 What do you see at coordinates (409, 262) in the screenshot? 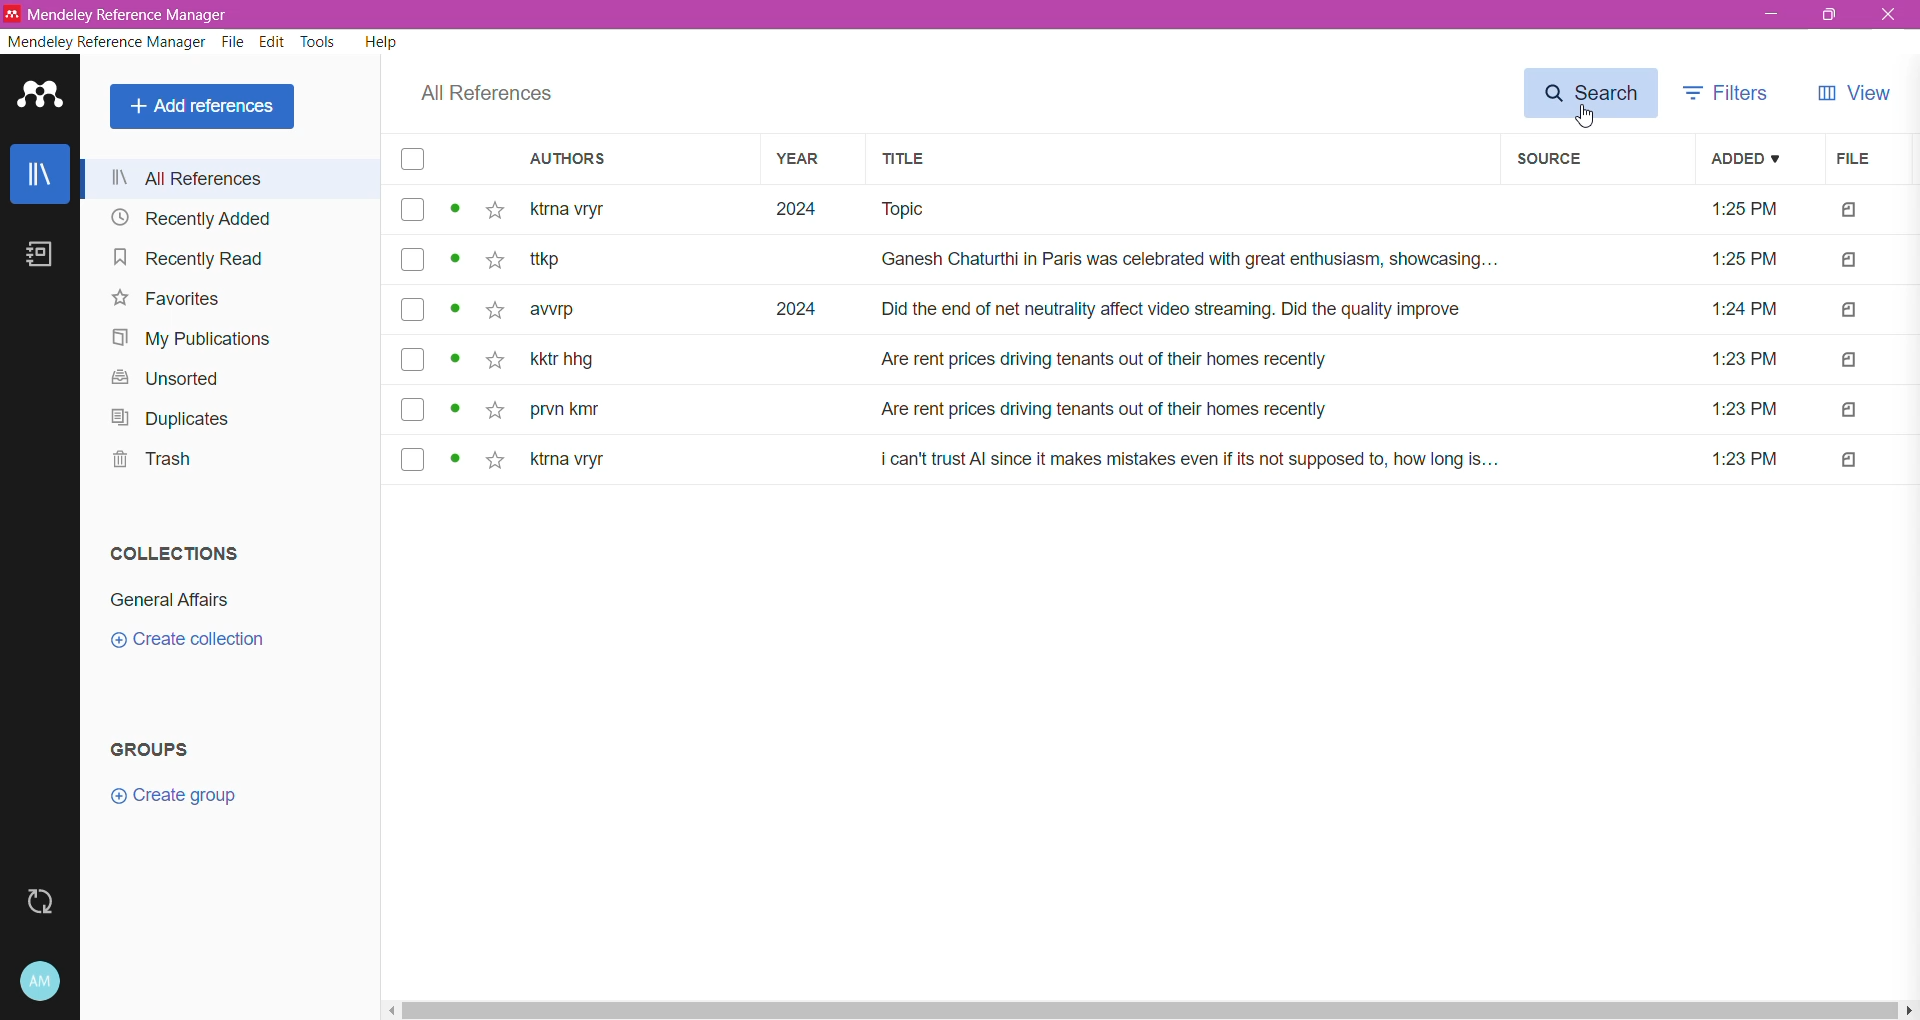
I see `select file` at bounding box center [409, 262].